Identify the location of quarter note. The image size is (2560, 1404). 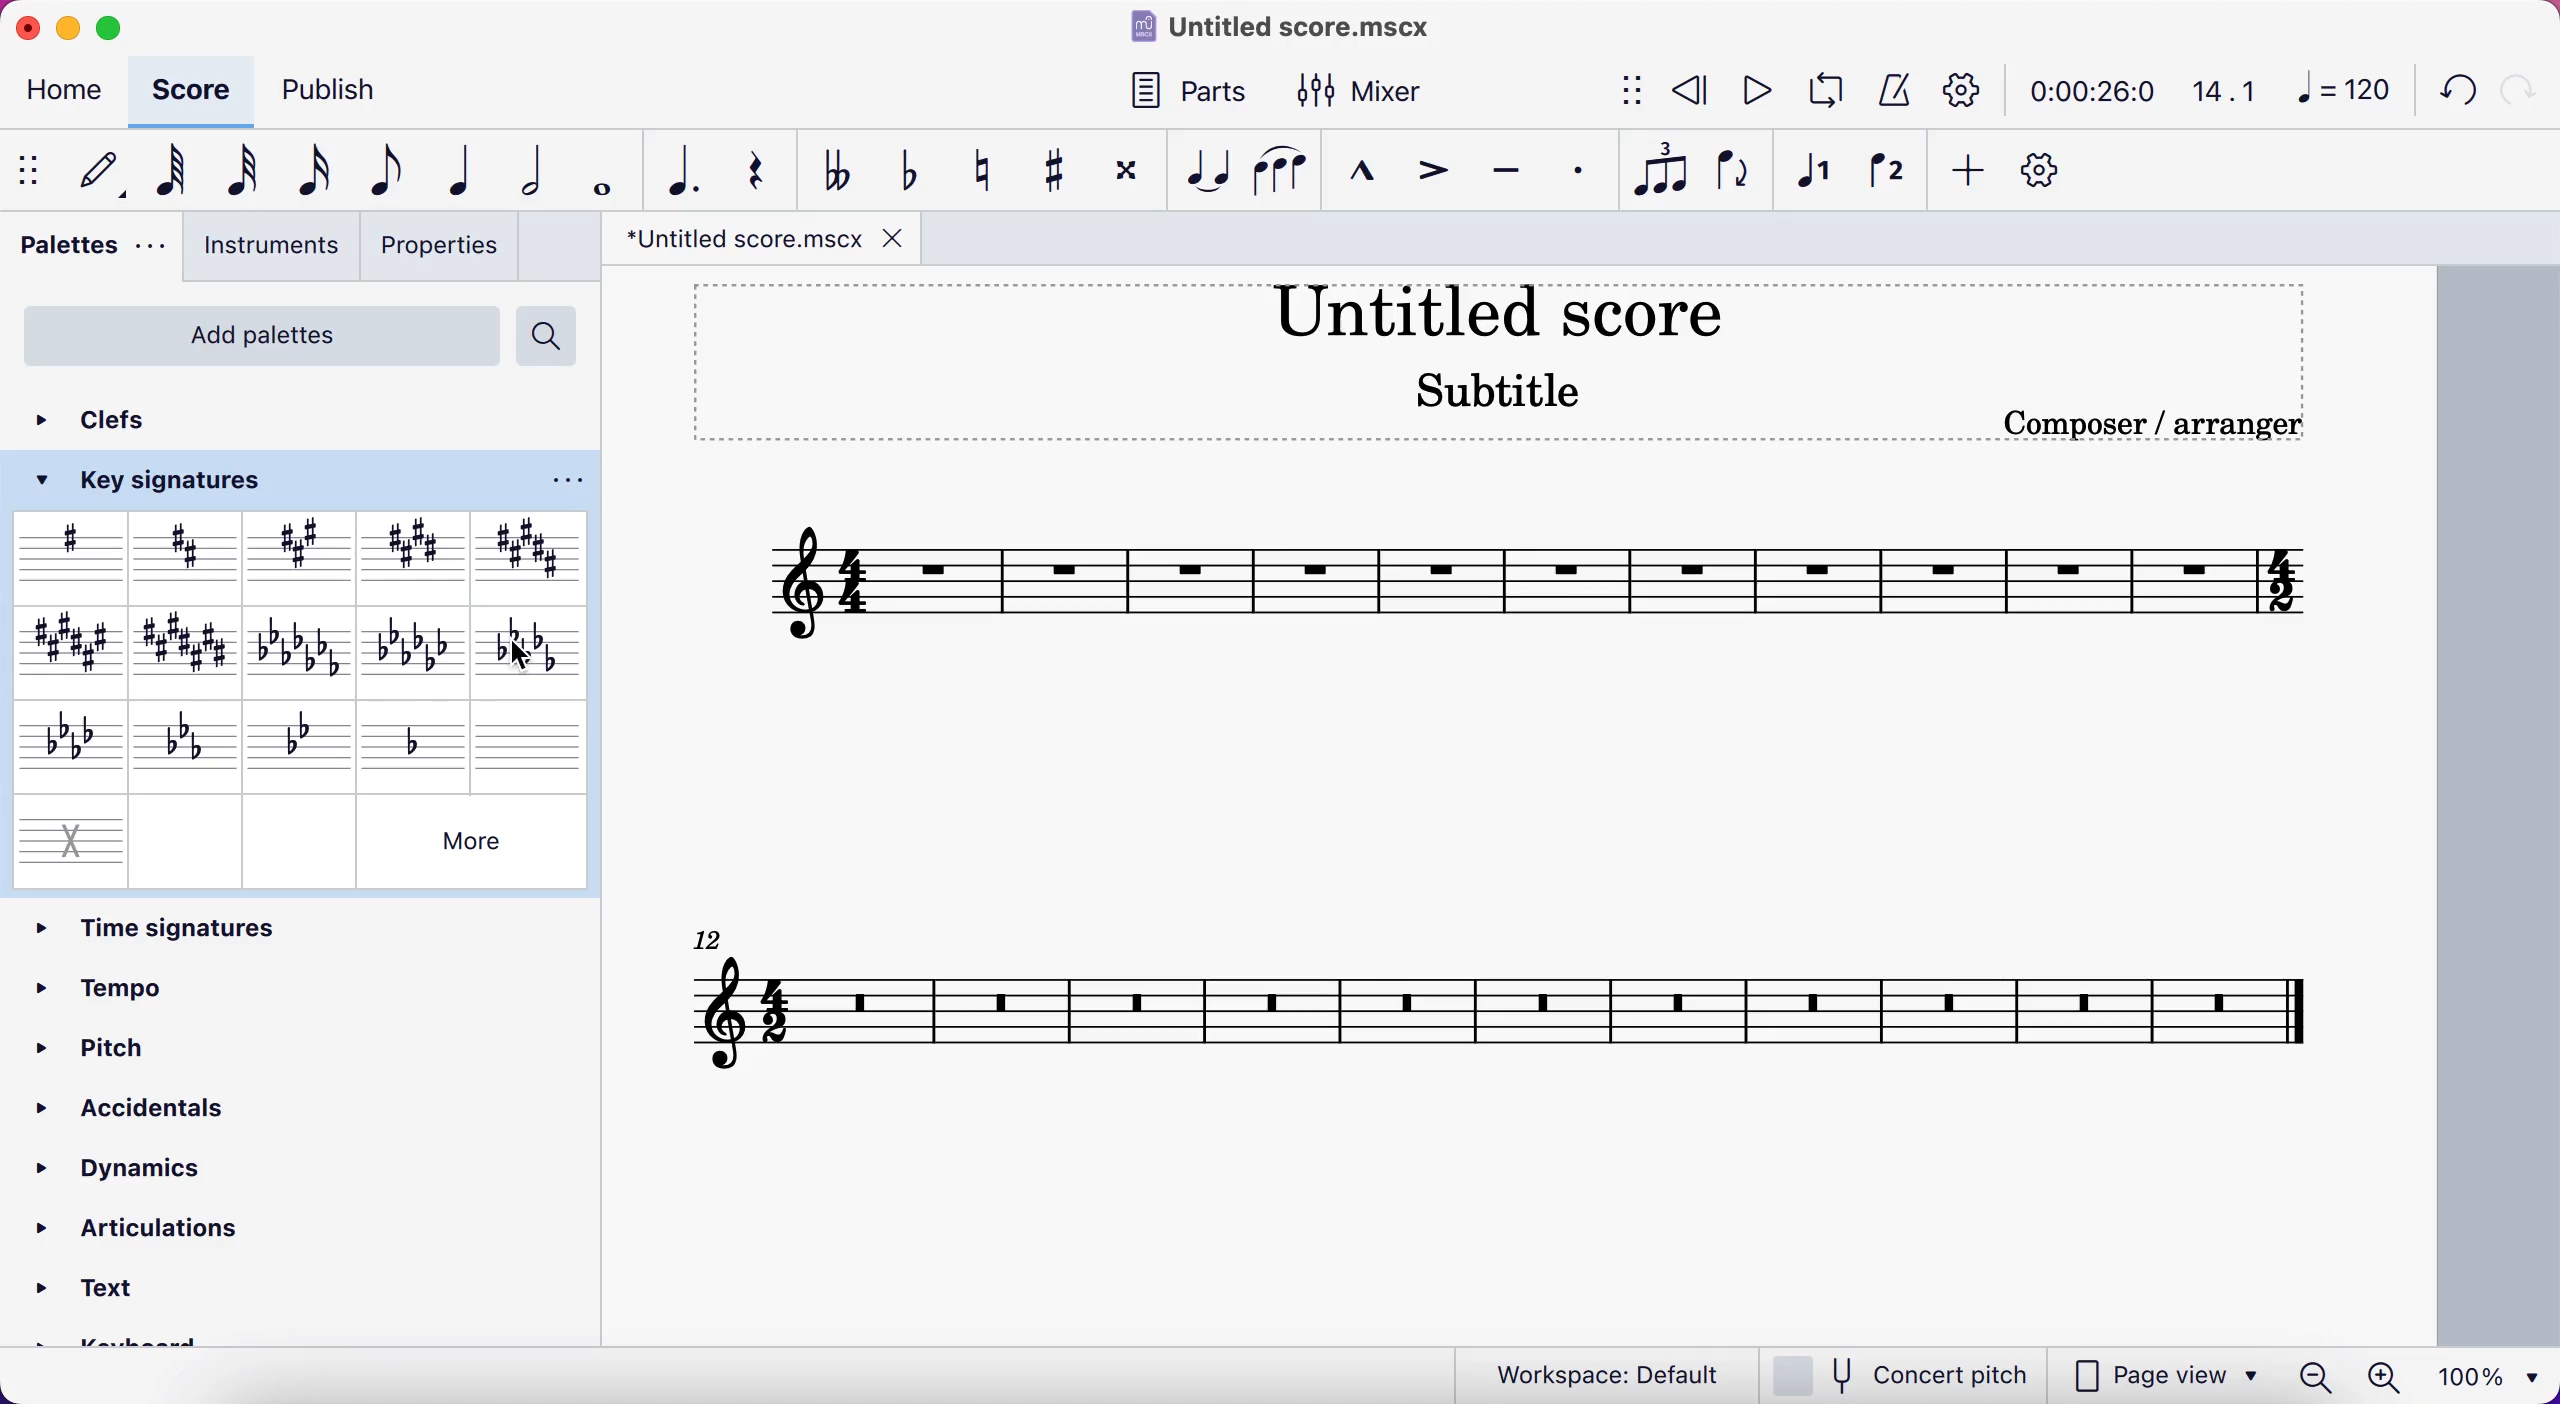
(467, 169).